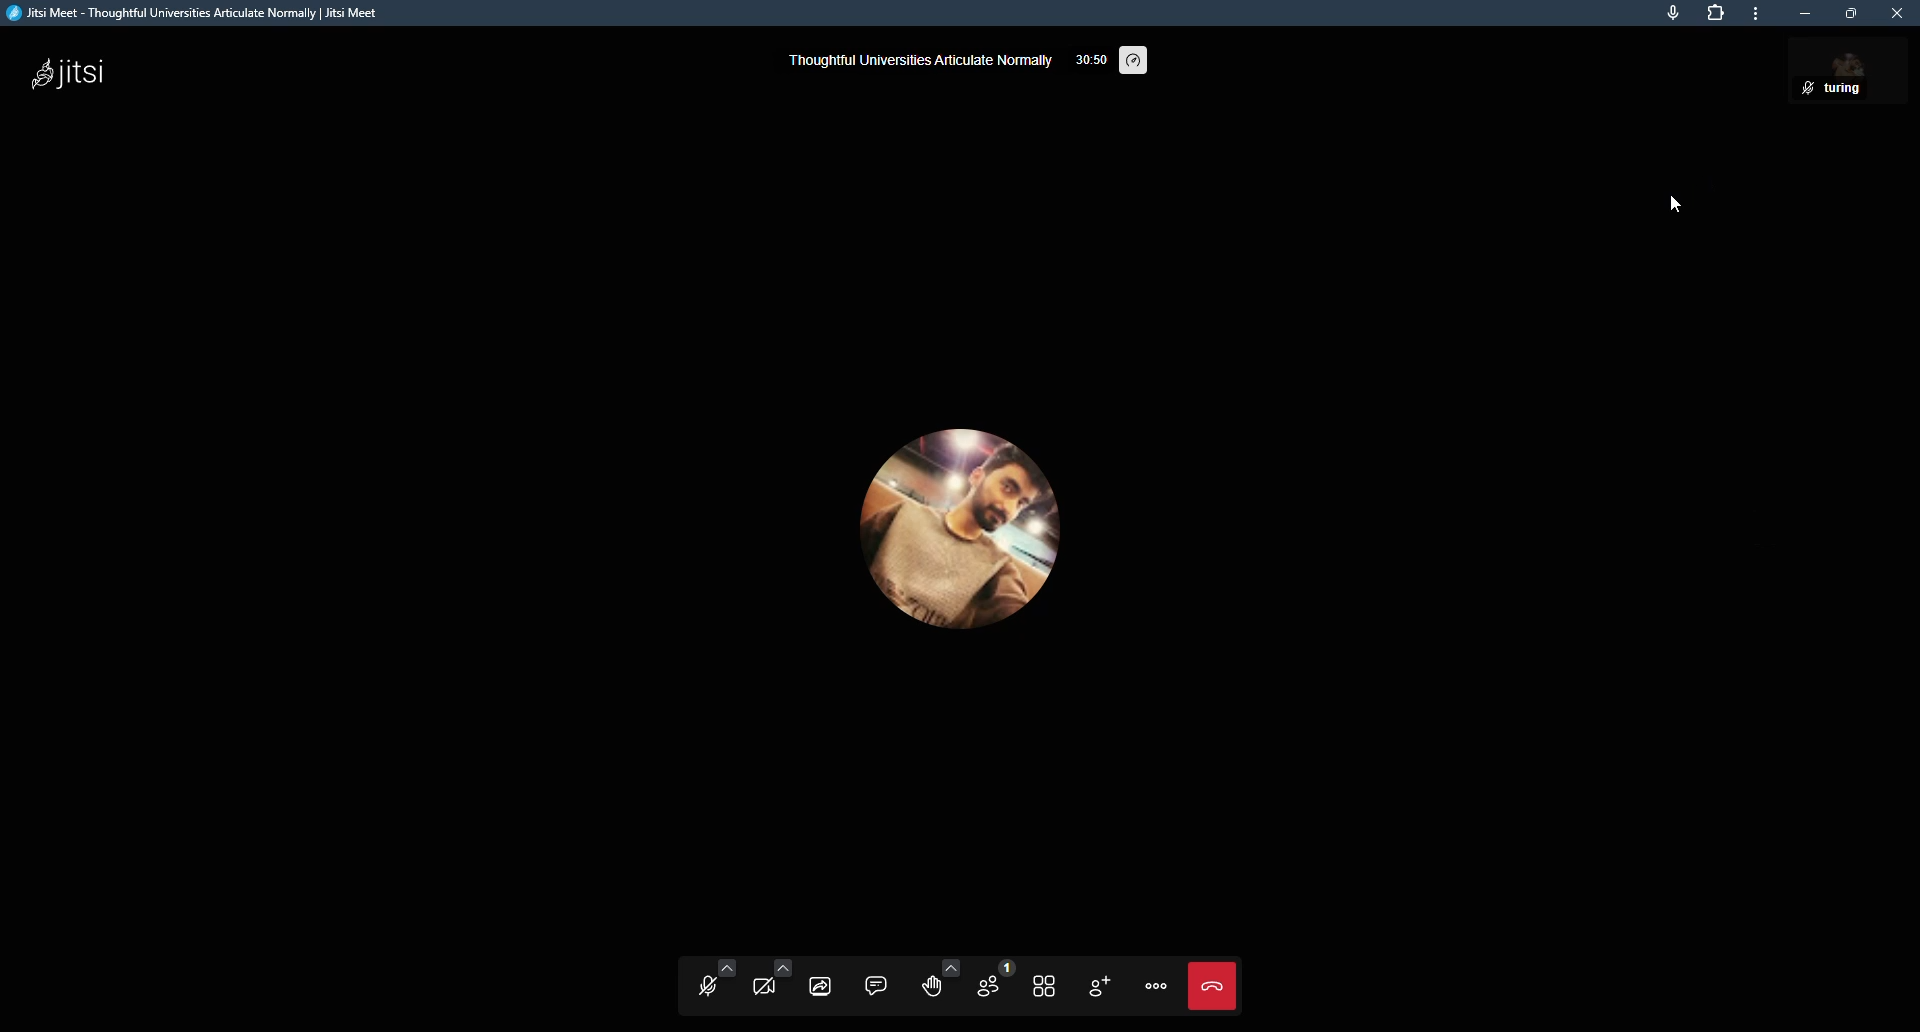  Describe the element at coordinates (973, 529) in the screenshot. I see `profile picture` at that location.